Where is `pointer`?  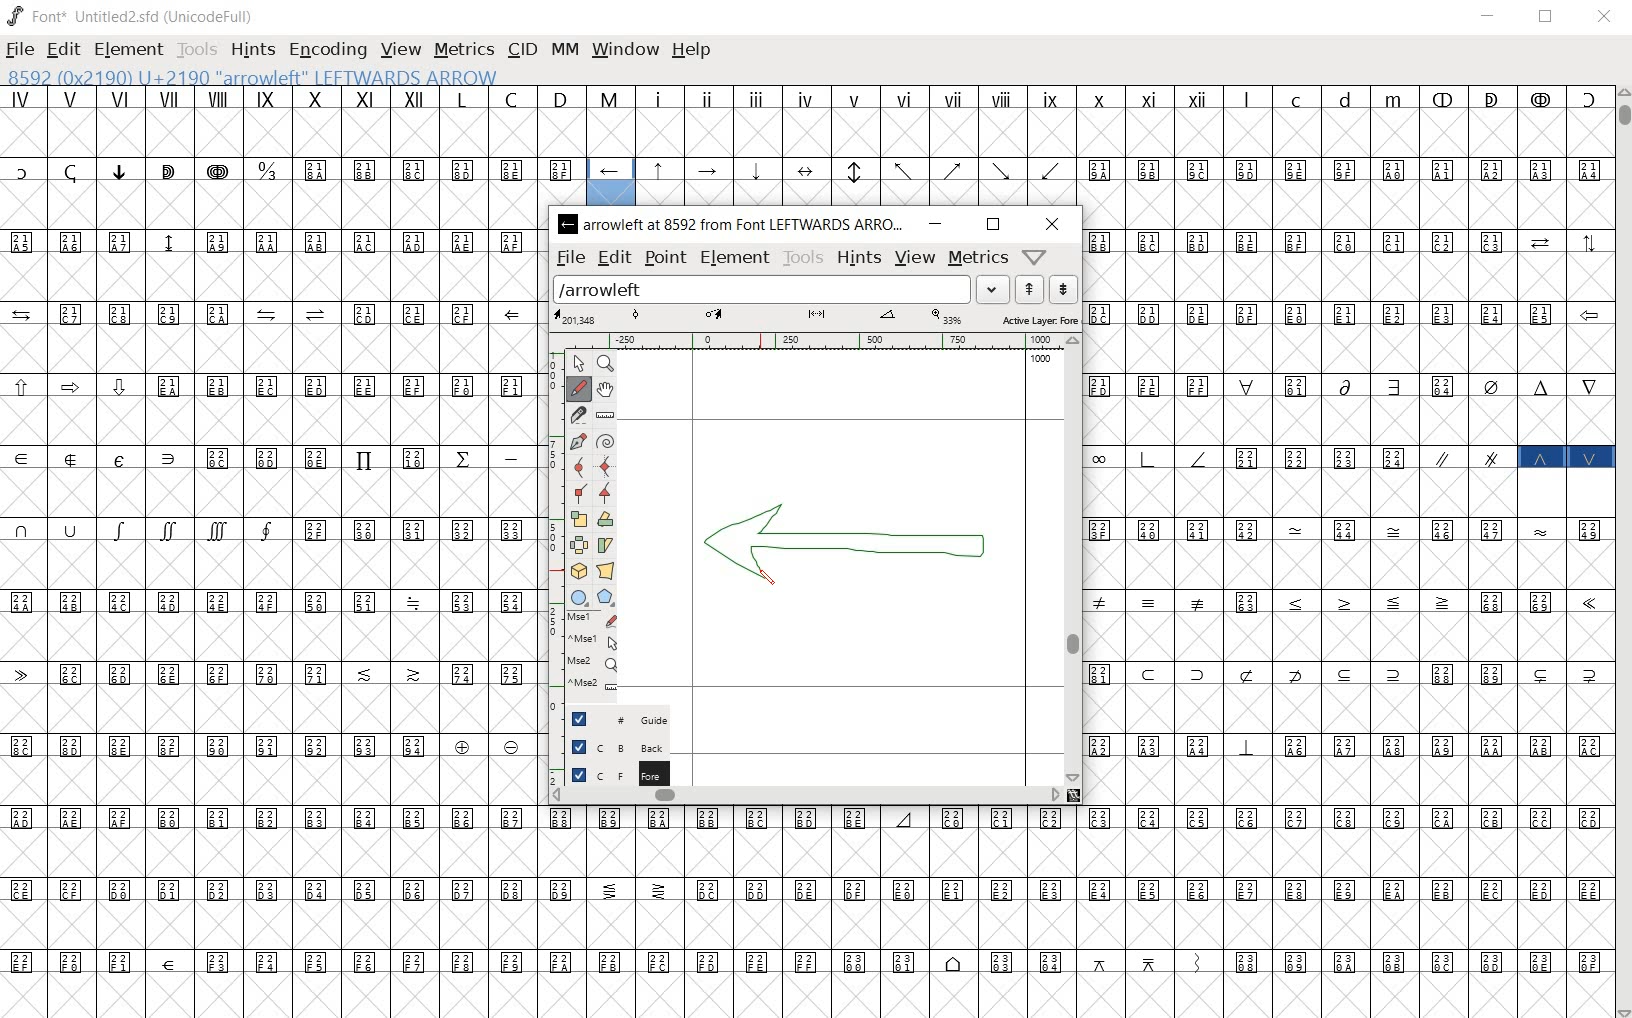 pointer is located at coordinates (578, 361).